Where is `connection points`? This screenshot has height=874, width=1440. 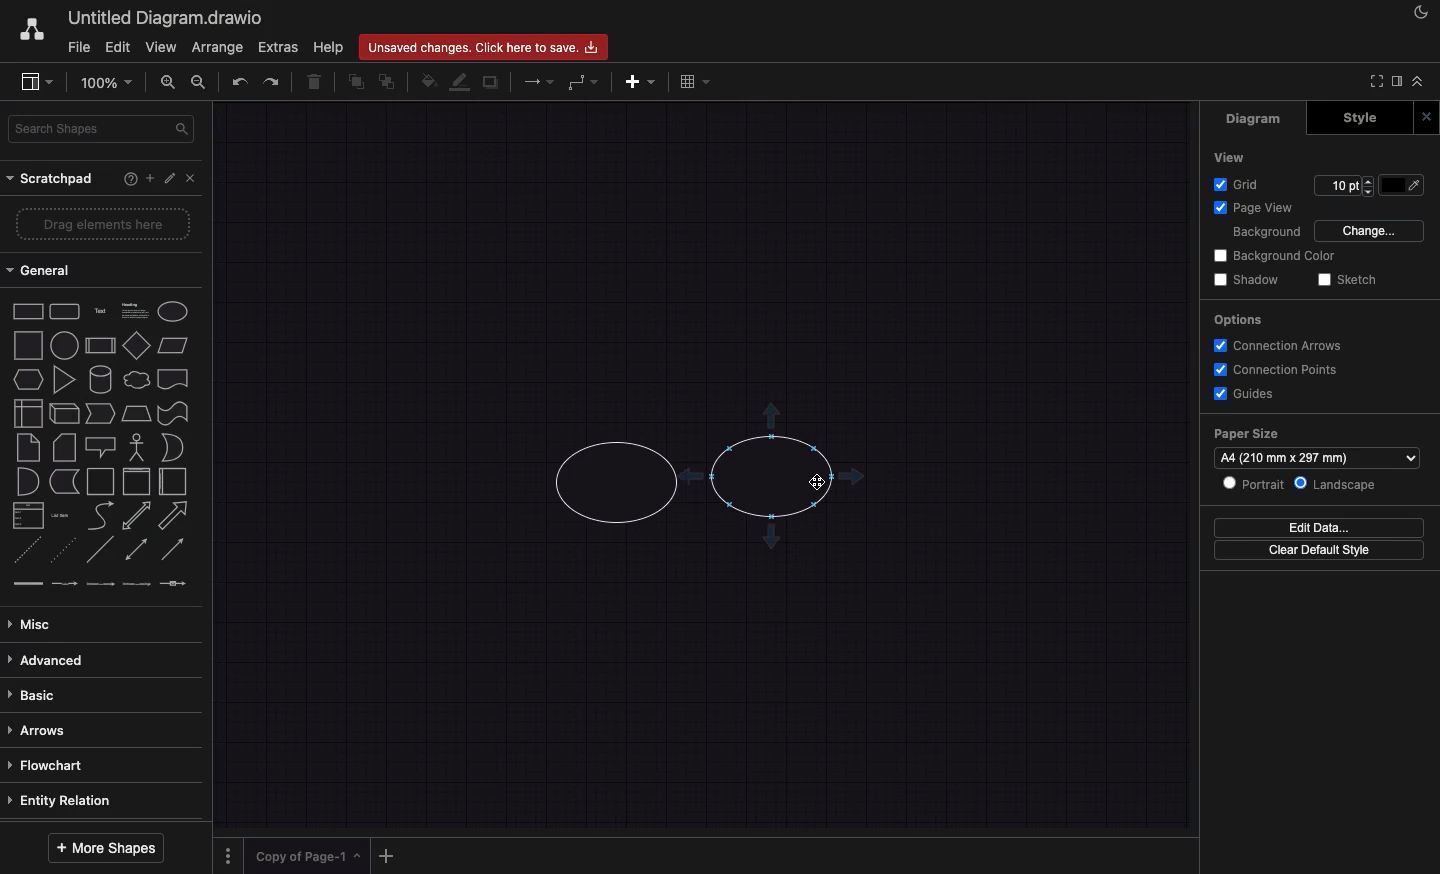 connection points is located at coordinates (1277, 370).